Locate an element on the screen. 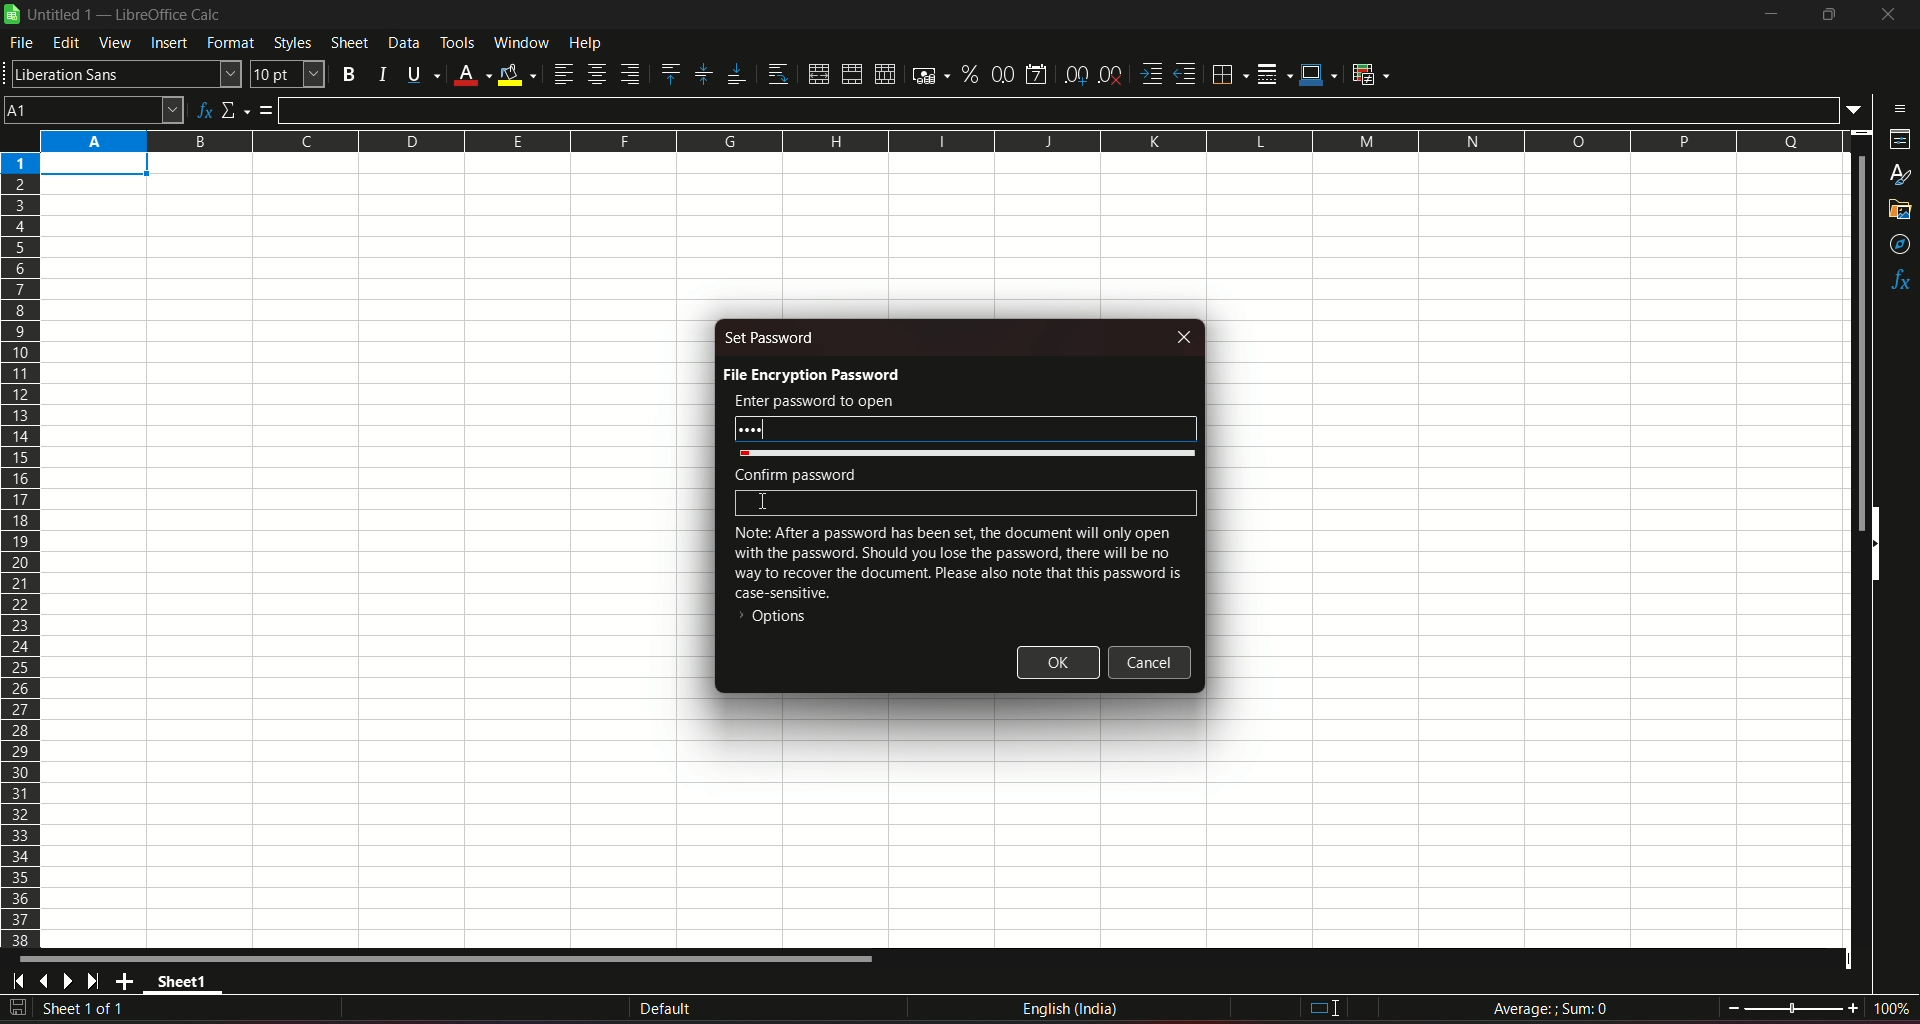 This screenshot has height=1024, width=1920. zoom factor is located at coordinates (1890, 1009).